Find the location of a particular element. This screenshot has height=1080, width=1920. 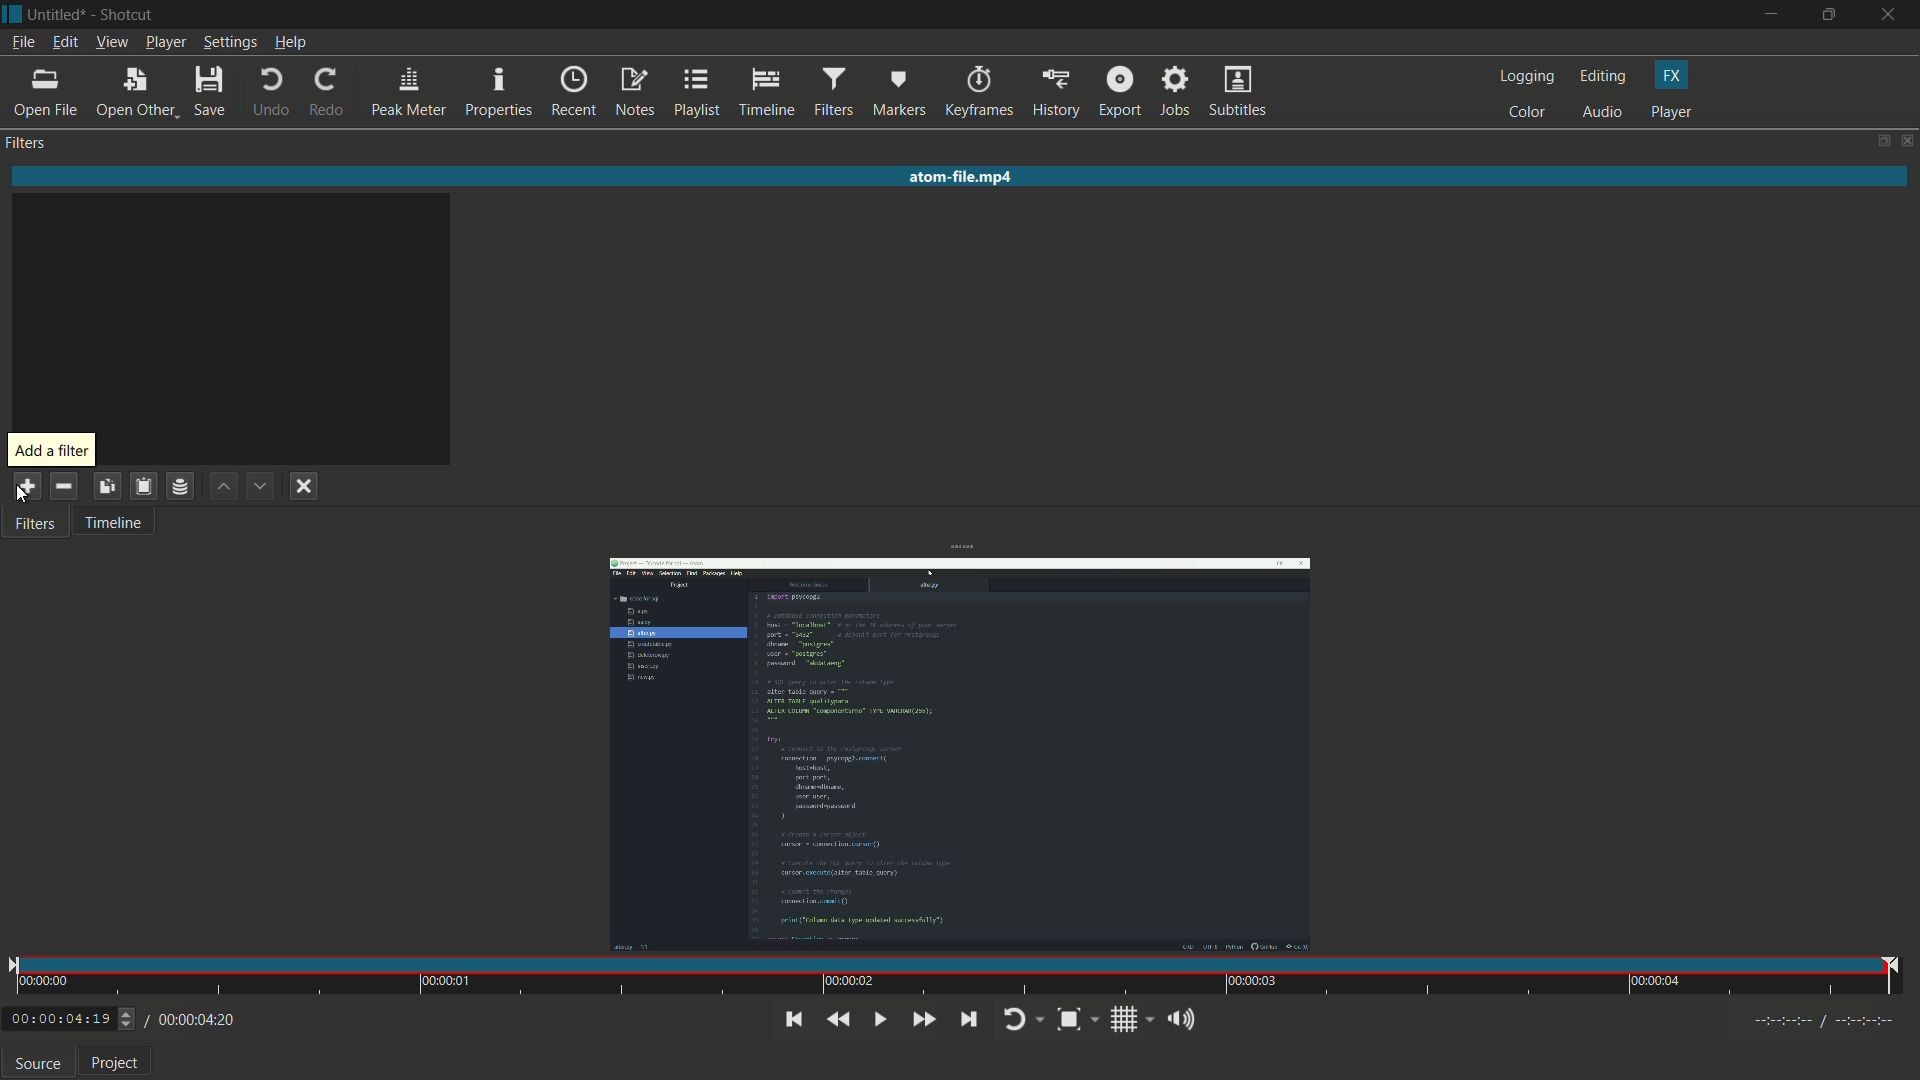

audio is located at coordinates (1604, 114).